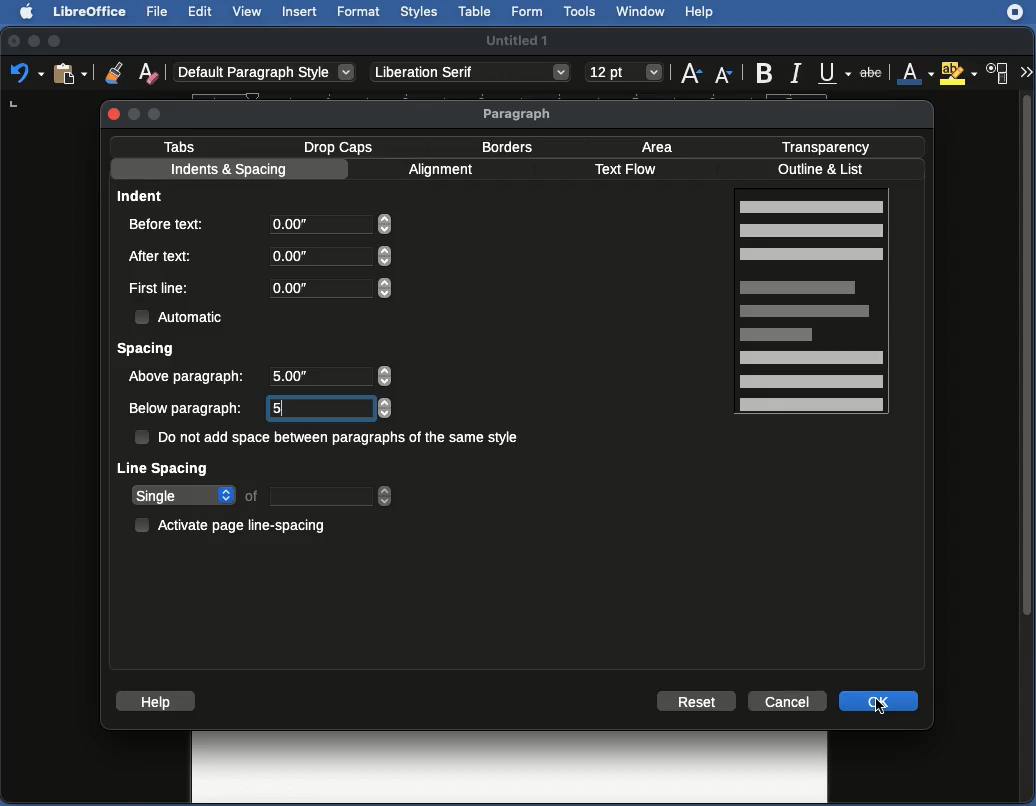  I want to click on Close, so click(114, 113).